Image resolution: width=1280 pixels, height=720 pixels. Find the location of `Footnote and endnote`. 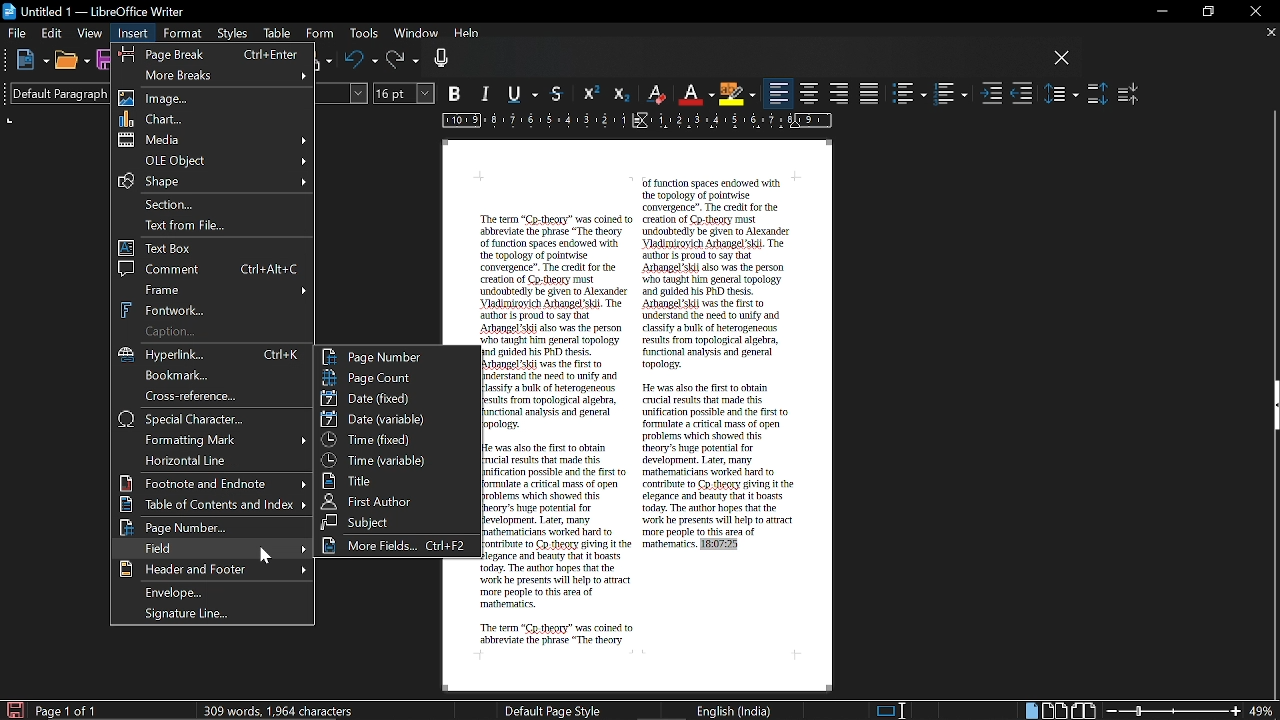

Footnote and endnote is located at coordinates (213, 483).